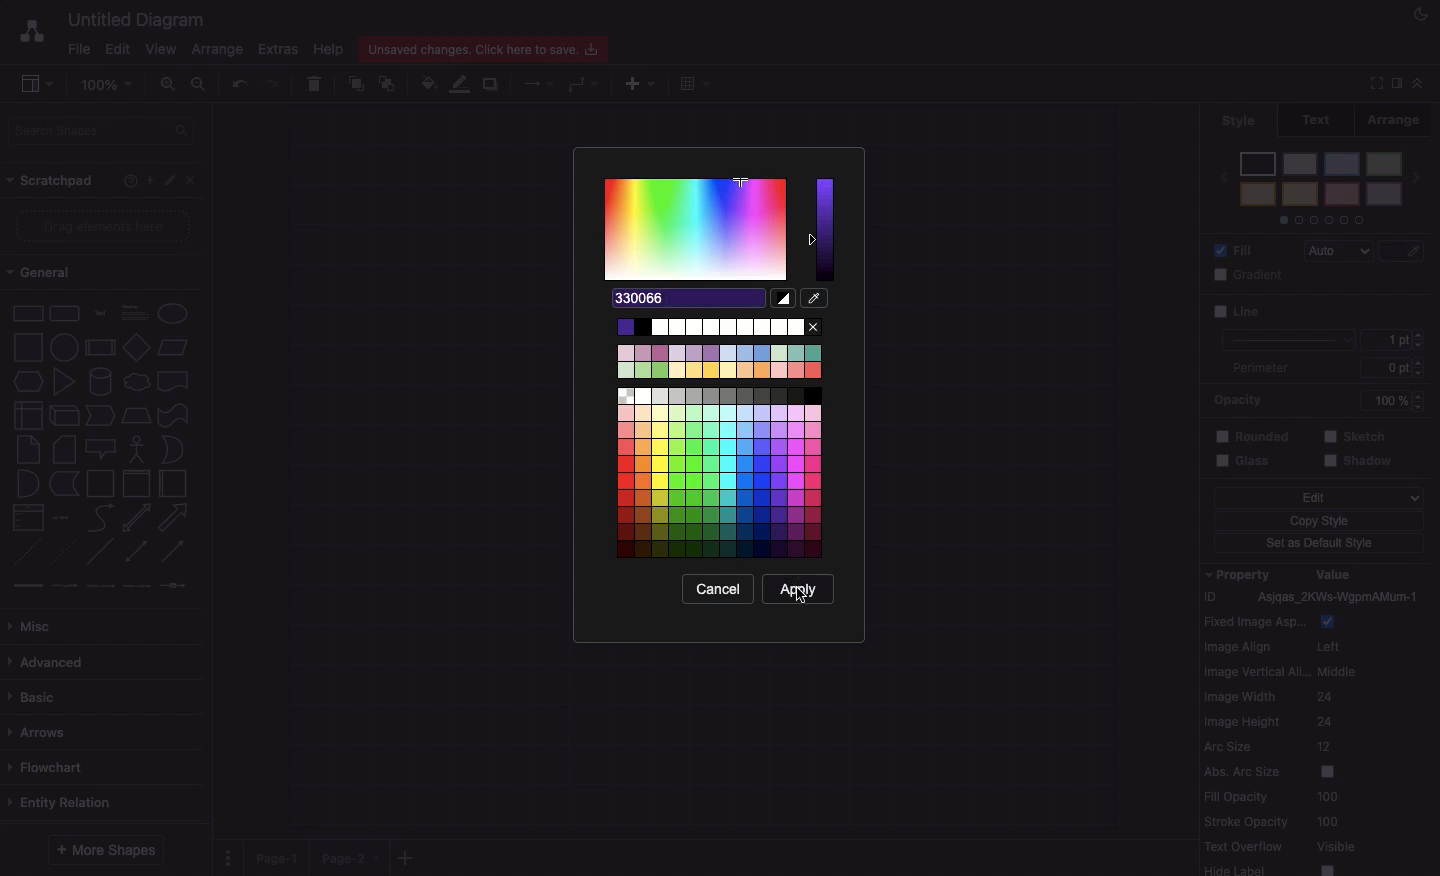 The height and width of the screenshot is (876, 1440). I want to click on or, so click(172, 450).